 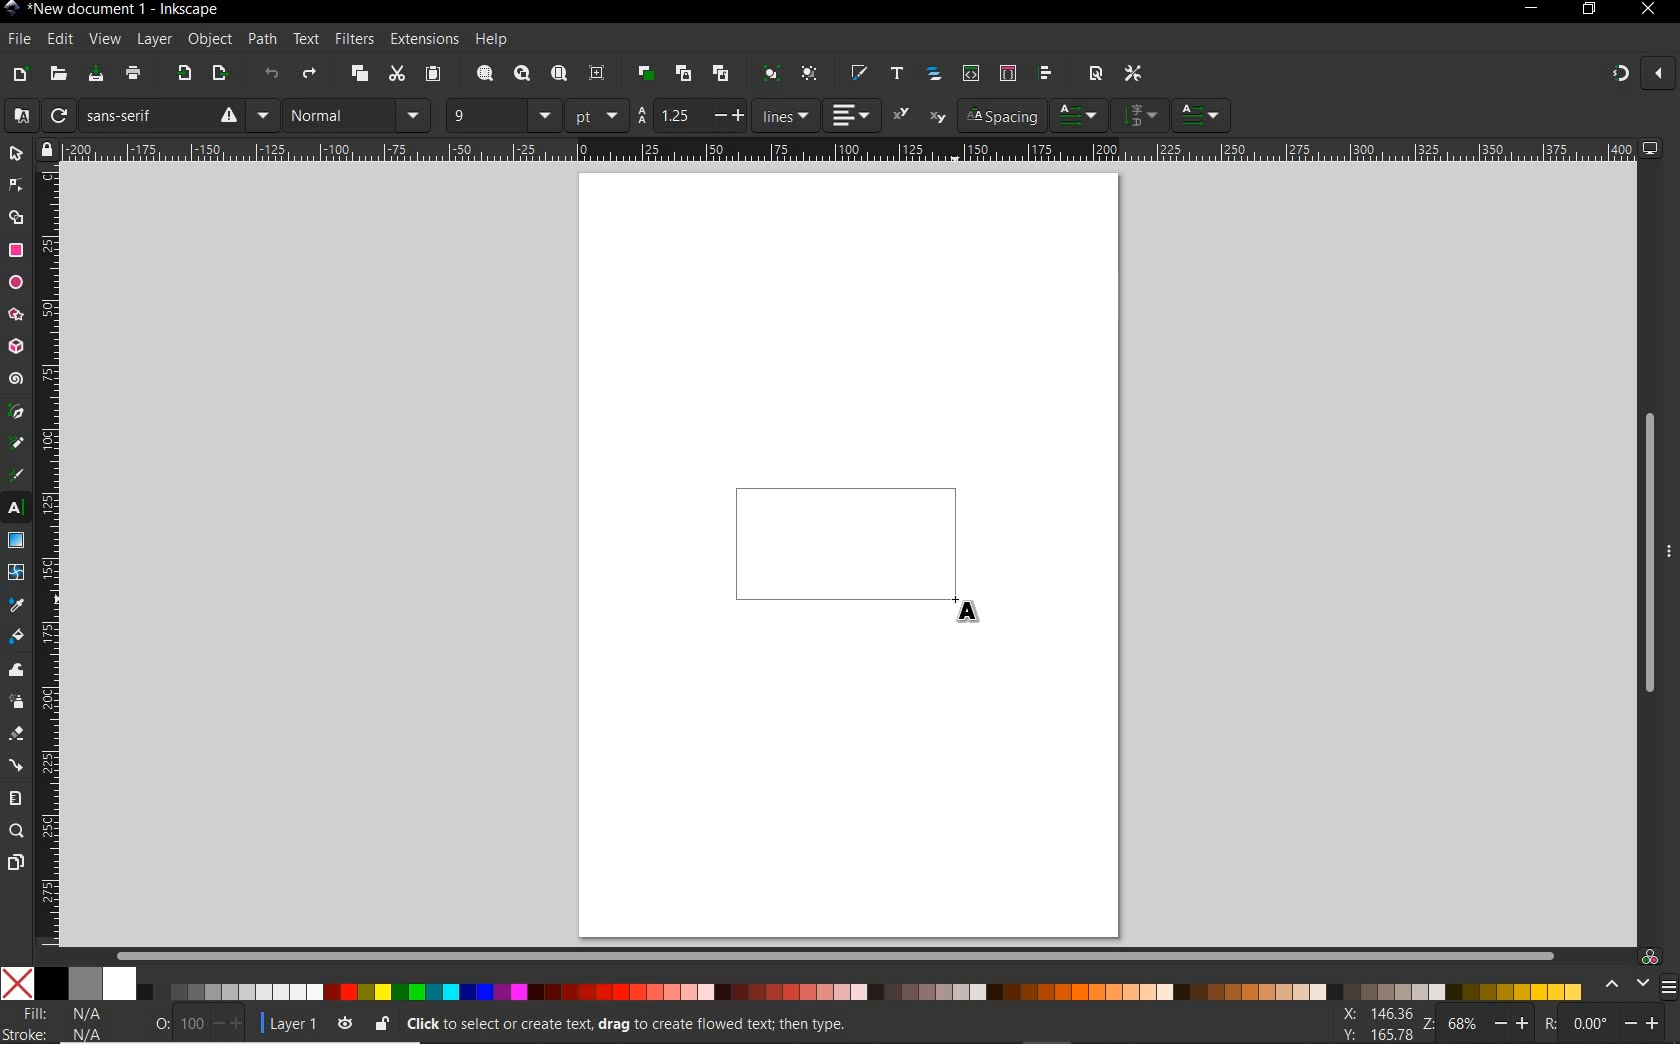 I want to click on open file dialog, so click(x=57, y=75).